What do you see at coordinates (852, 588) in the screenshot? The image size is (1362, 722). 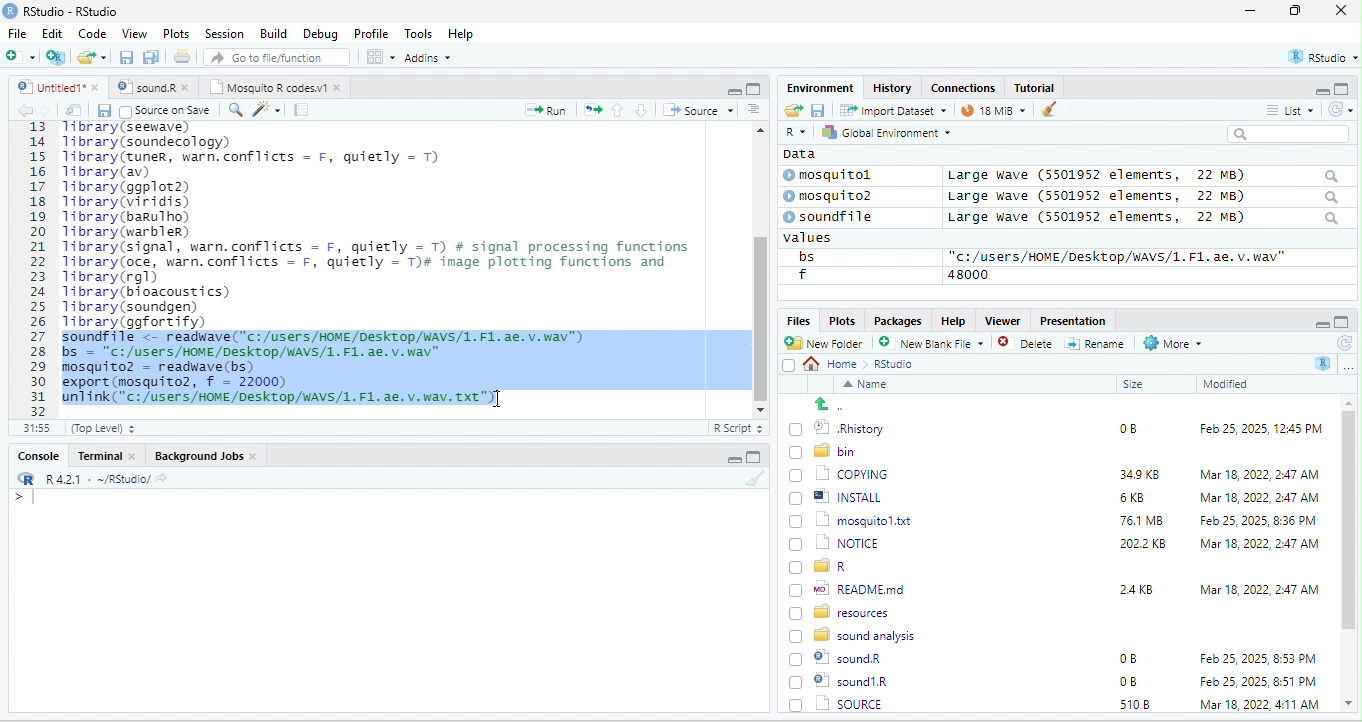 I see `wo| READMEmd` at bounding box center [852, 588].